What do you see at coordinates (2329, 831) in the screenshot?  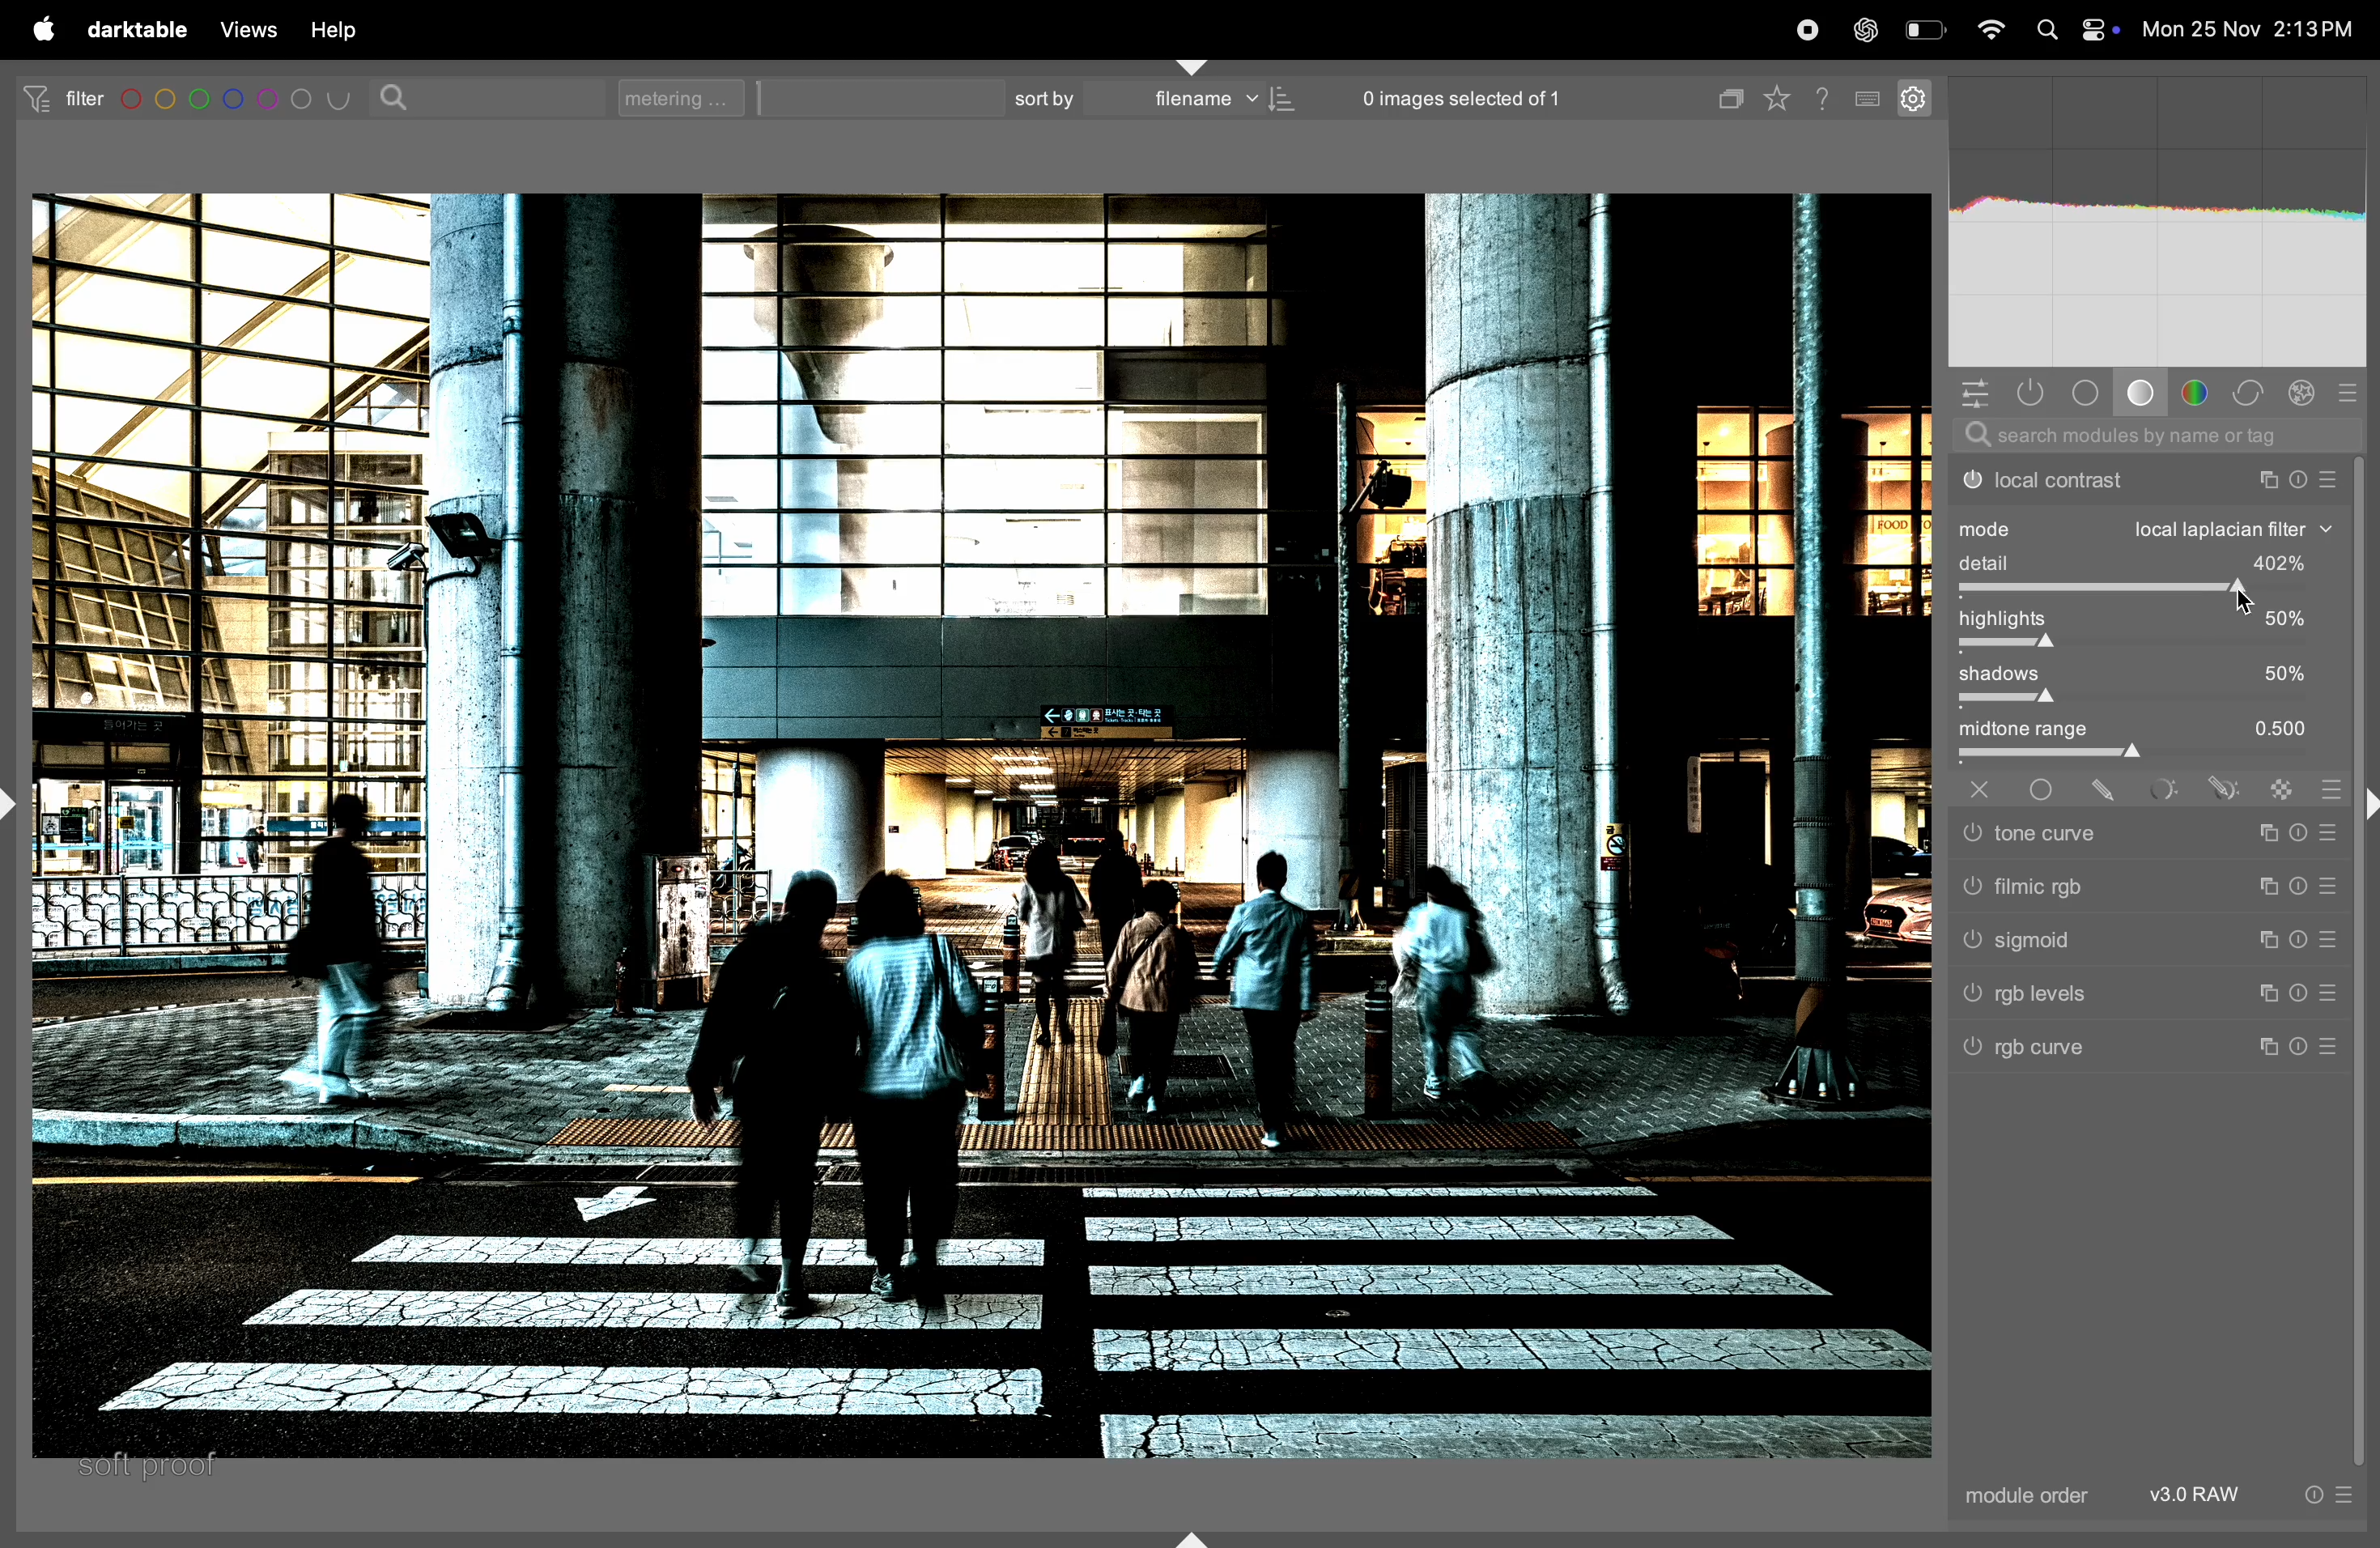 I see `preset` at bounding box center [2329, 831].